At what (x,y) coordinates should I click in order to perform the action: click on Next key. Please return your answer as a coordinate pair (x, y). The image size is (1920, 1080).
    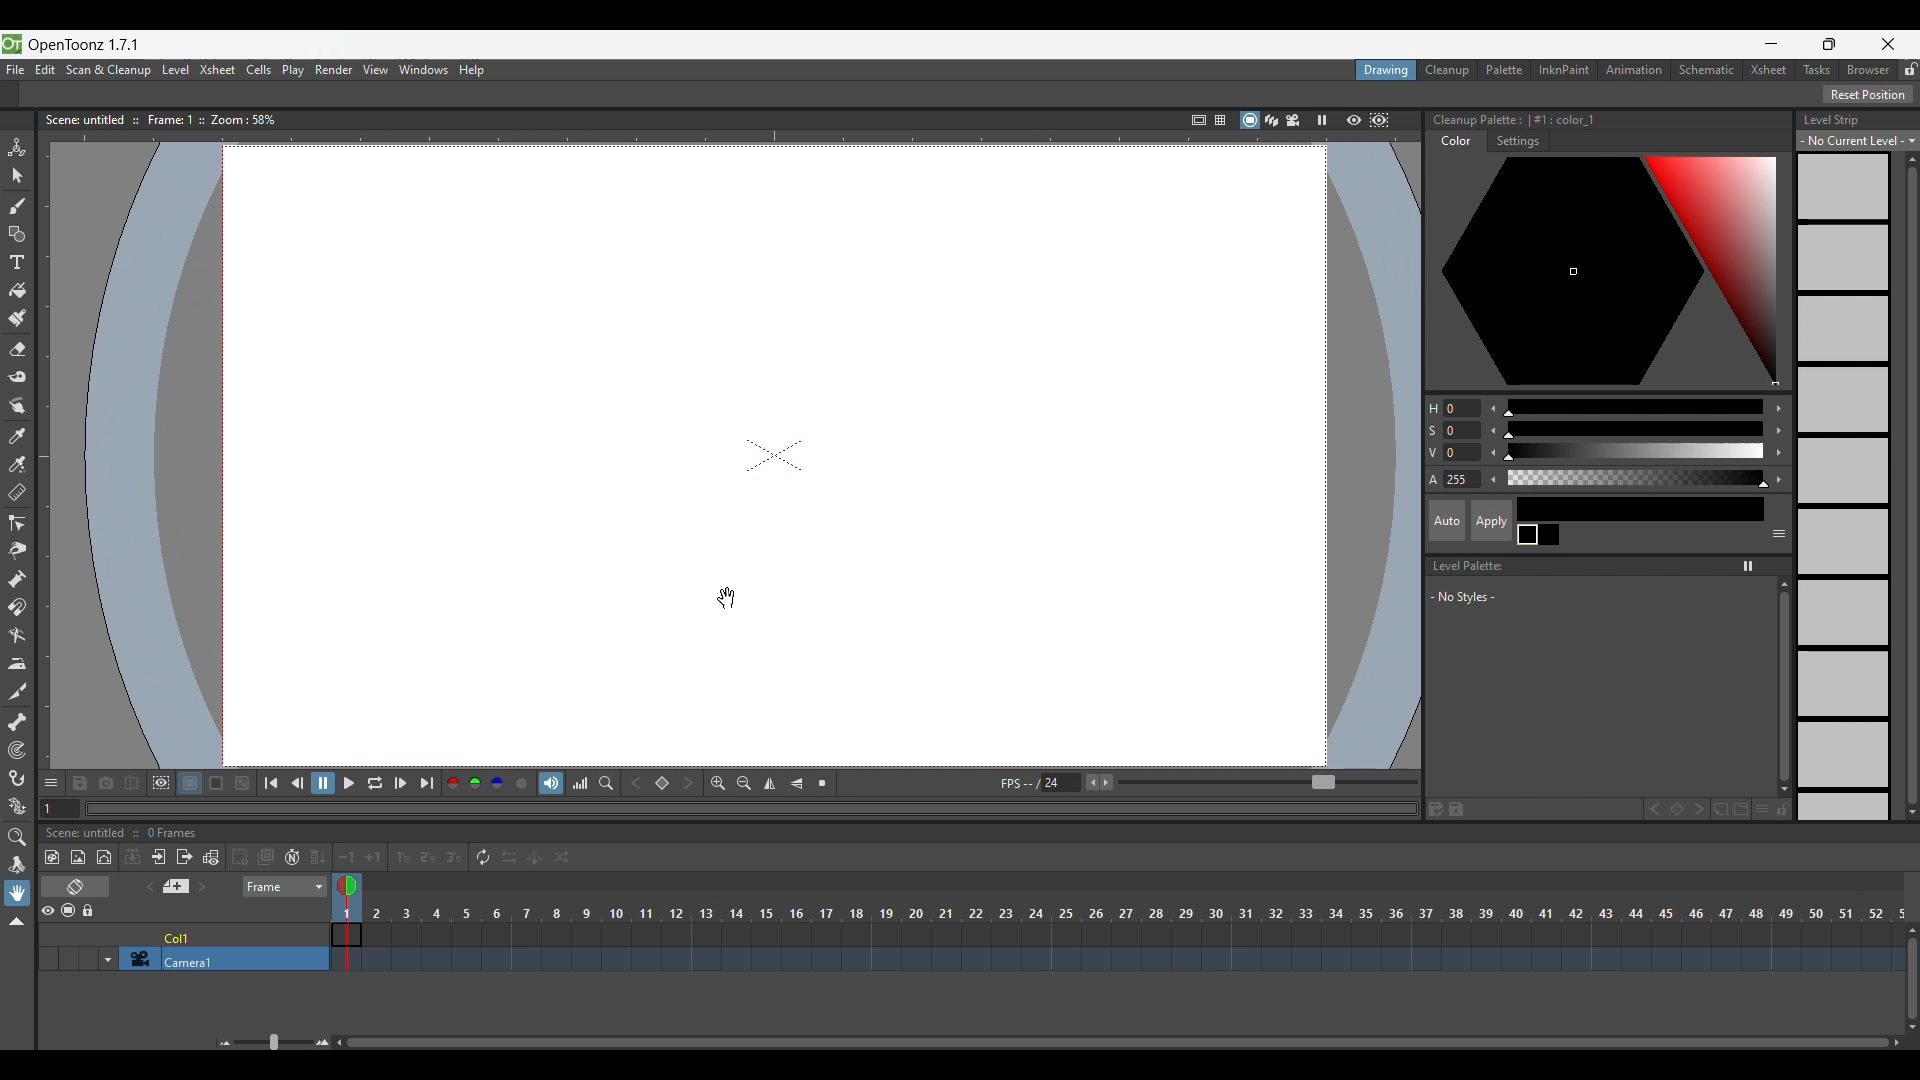
    Looking at the image, I should click on (1696, 809).